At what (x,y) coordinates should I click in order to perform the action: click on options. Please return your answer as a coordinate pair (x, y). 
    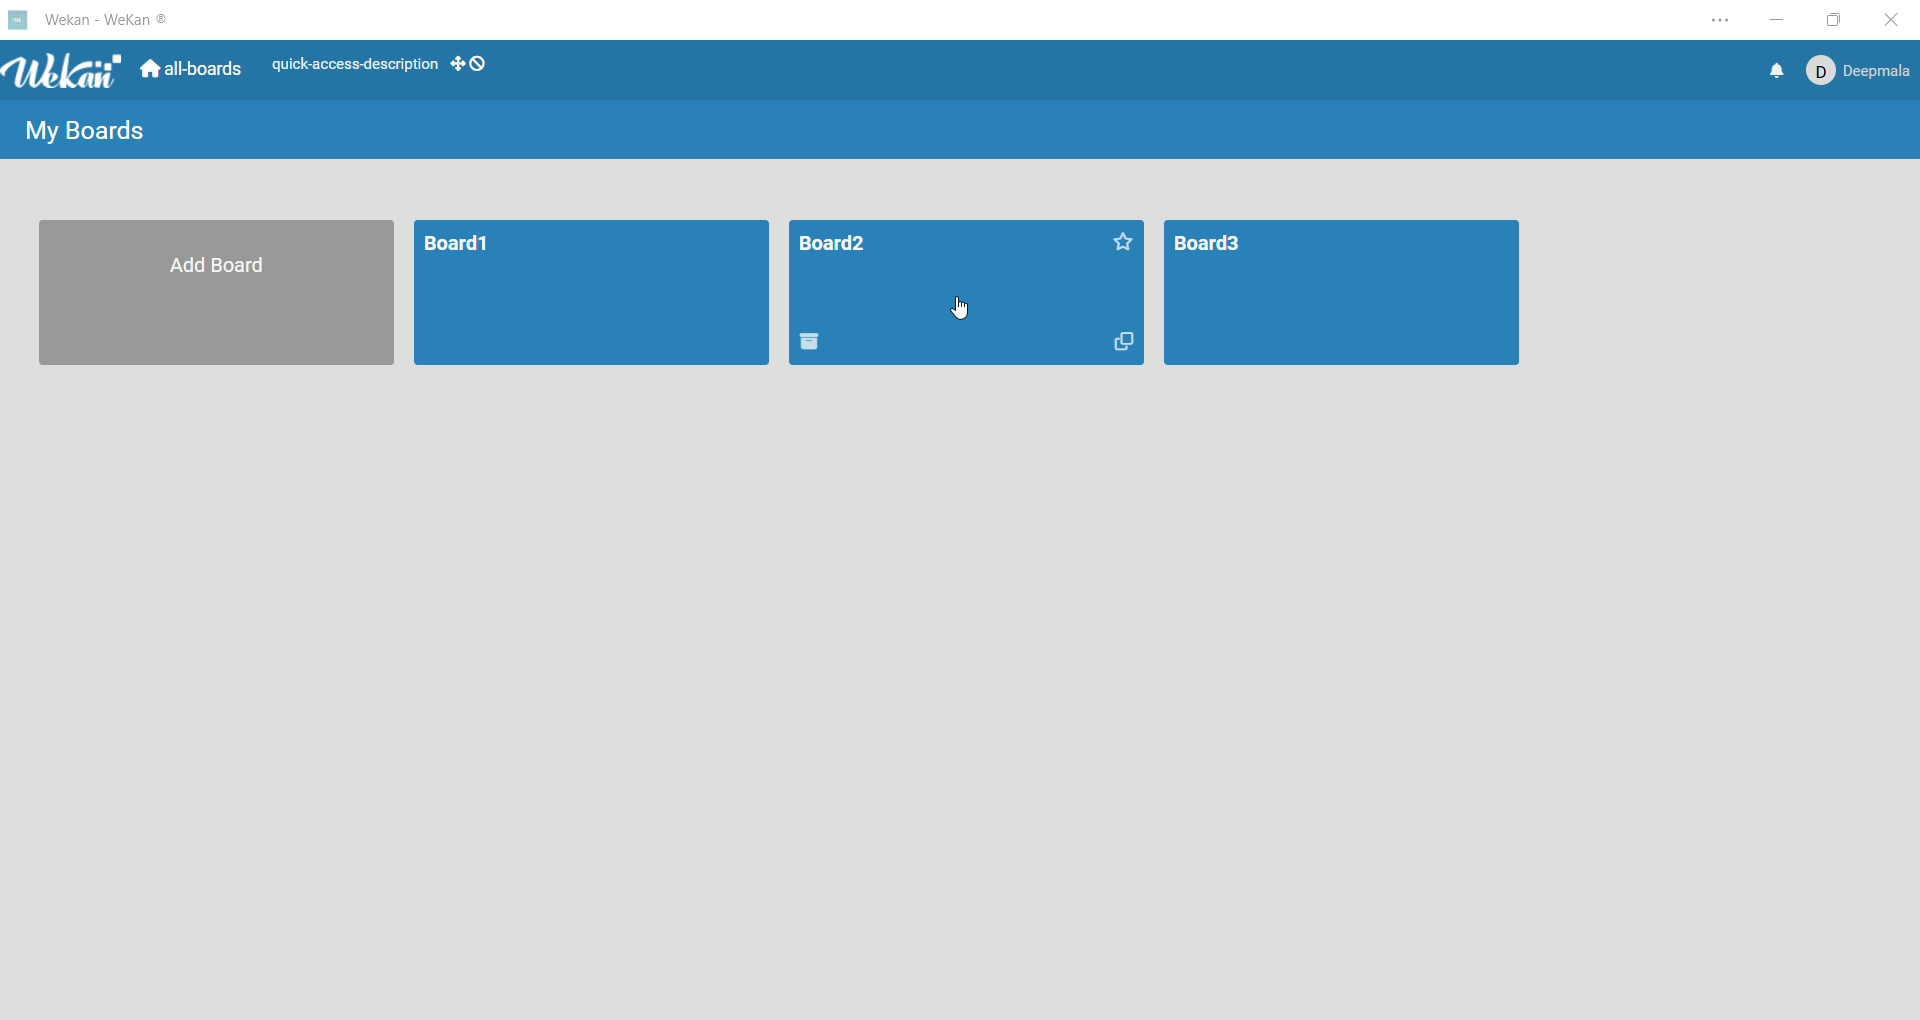
    Looking at the image, I should click on (1723, 20).